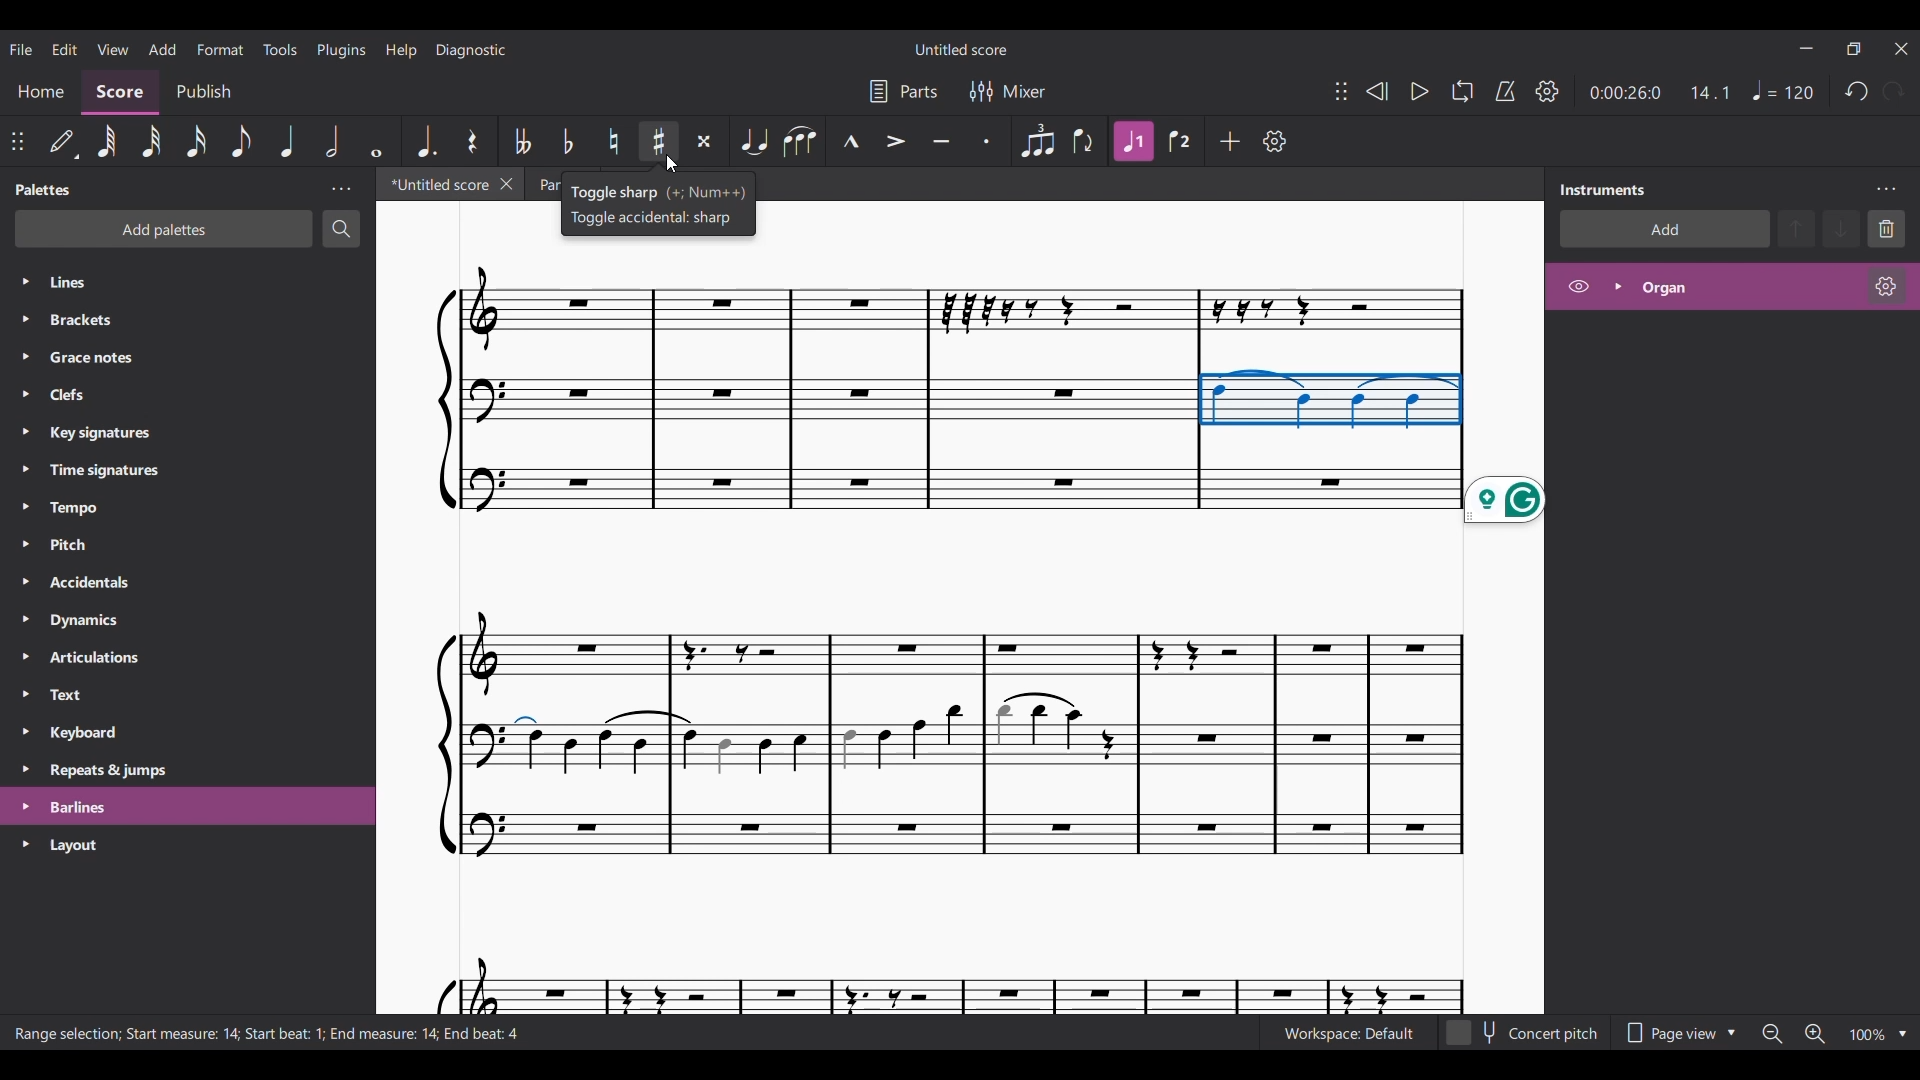 The height and width of the screenshot is (1080, 1920). Describe the element at coordinates (106, 141) in the screenshot. I see `64th note` at that location.